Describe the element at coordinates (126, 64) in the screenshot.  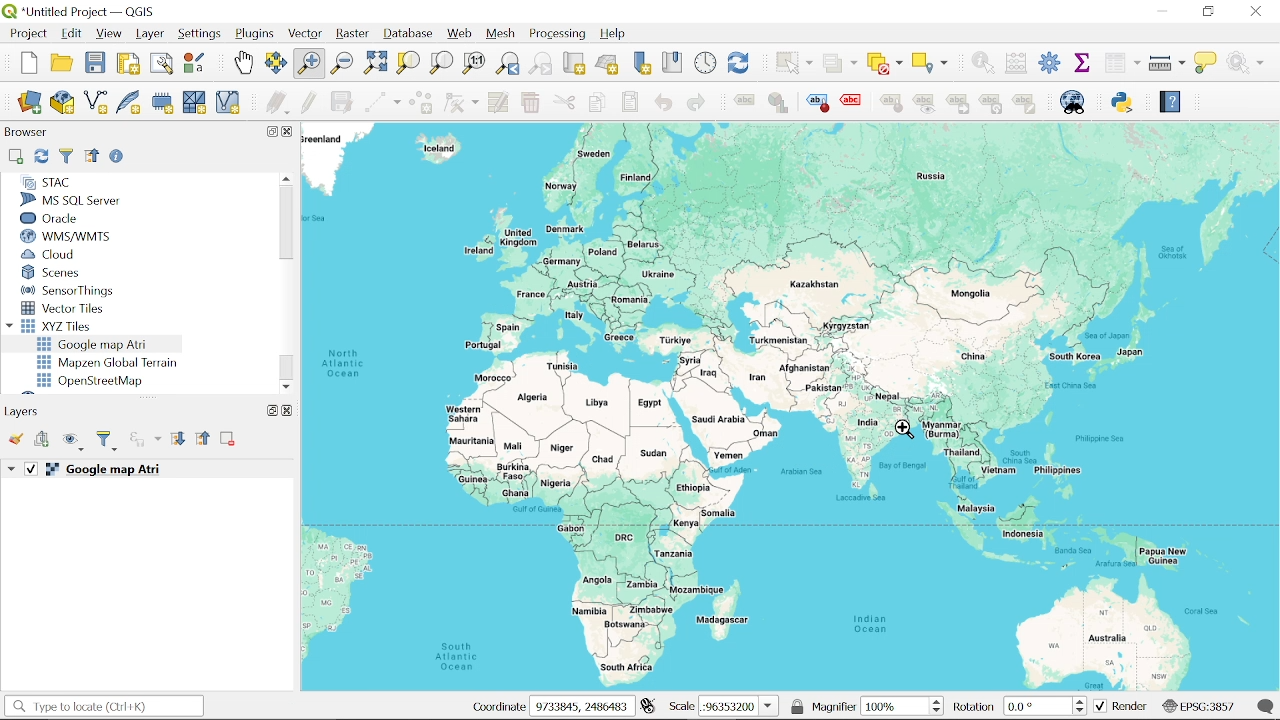
I see `New print layout` at that location.